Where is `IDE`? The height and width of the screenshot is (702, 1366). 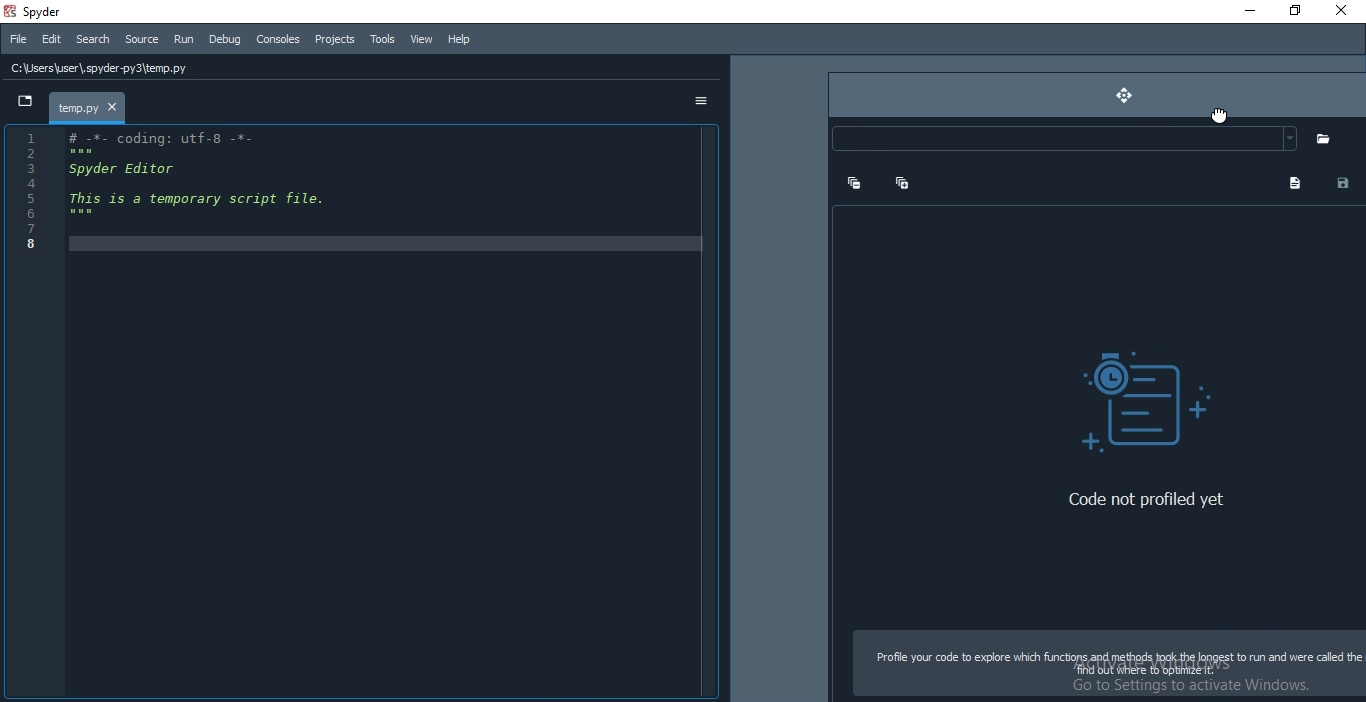
IDE is located at coordinates (361, 415).